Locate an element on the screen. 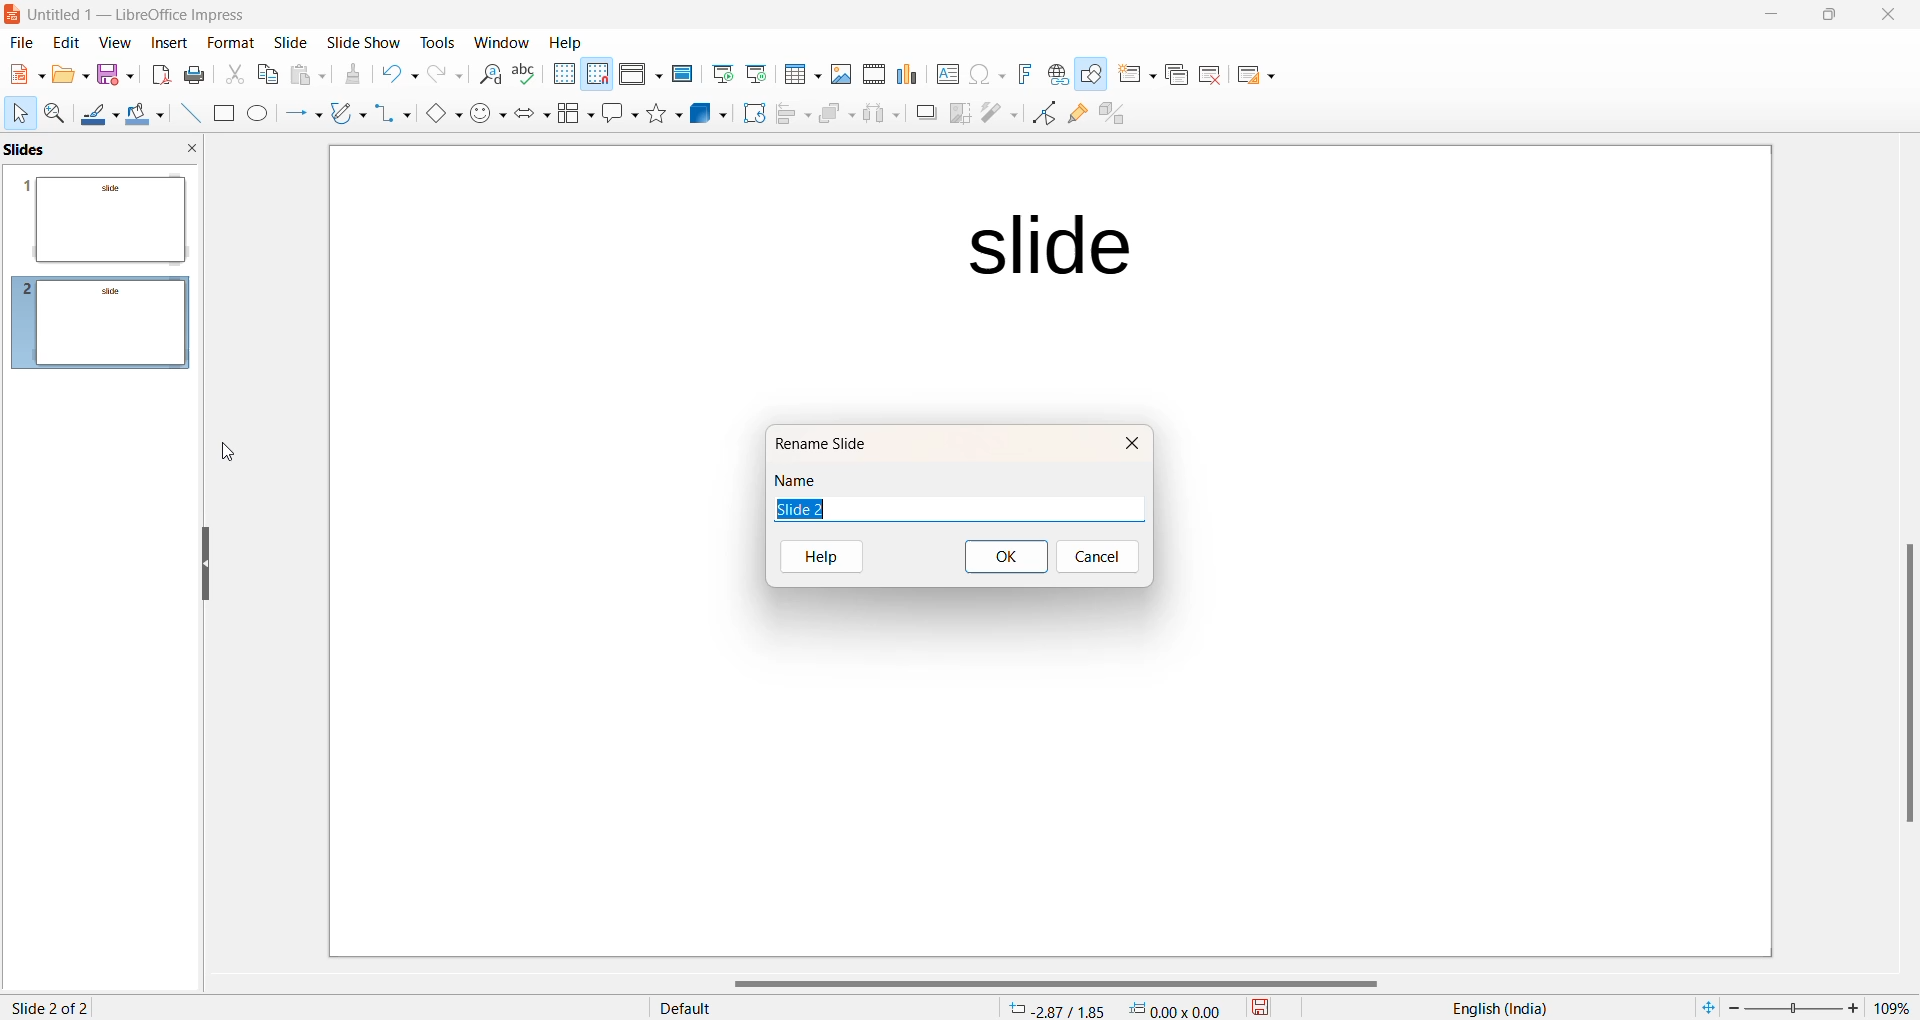 This screenshot has height=1020, width=1920. horizontal scrollbar is located at coordinates (1051, 983).